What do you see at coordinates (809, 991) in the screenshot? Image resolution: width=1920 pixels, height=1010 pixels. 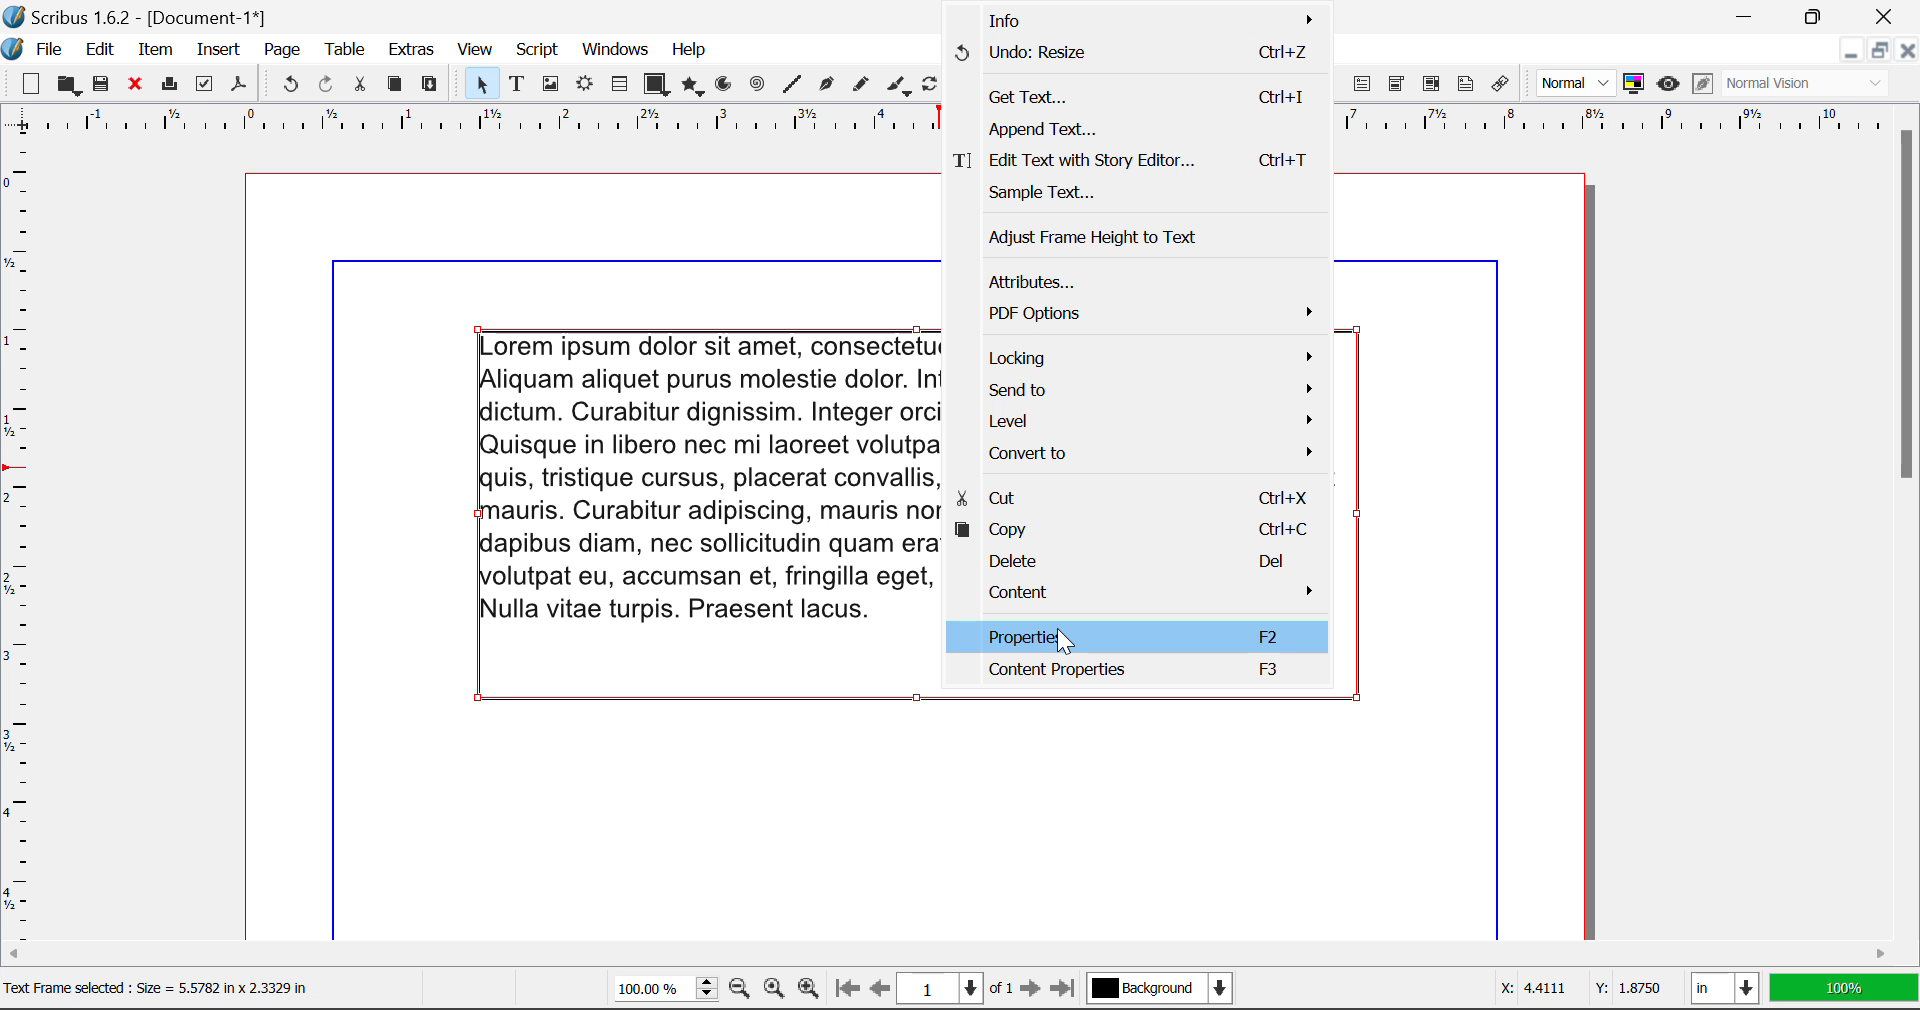 I see `Zoom In` at bounding box center [809, 991].